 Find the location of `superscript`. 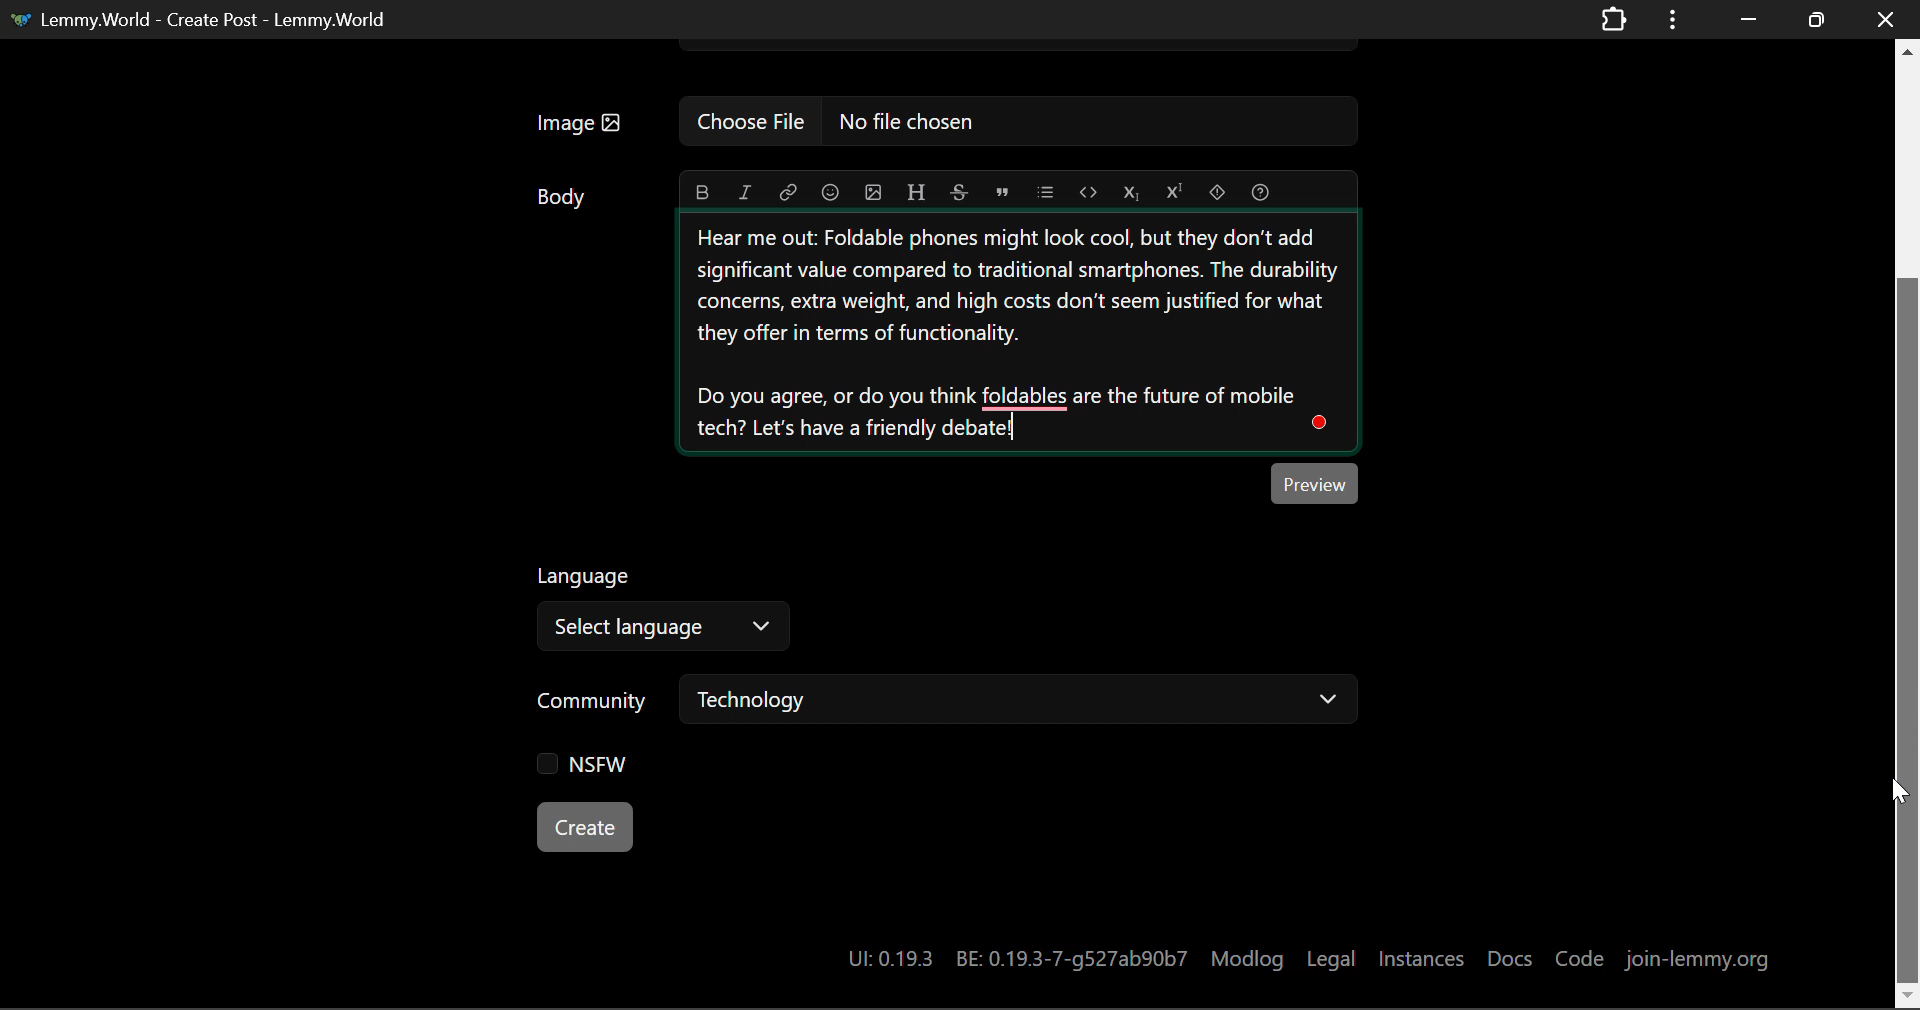

superscript is located at coordinates (1176, 193).